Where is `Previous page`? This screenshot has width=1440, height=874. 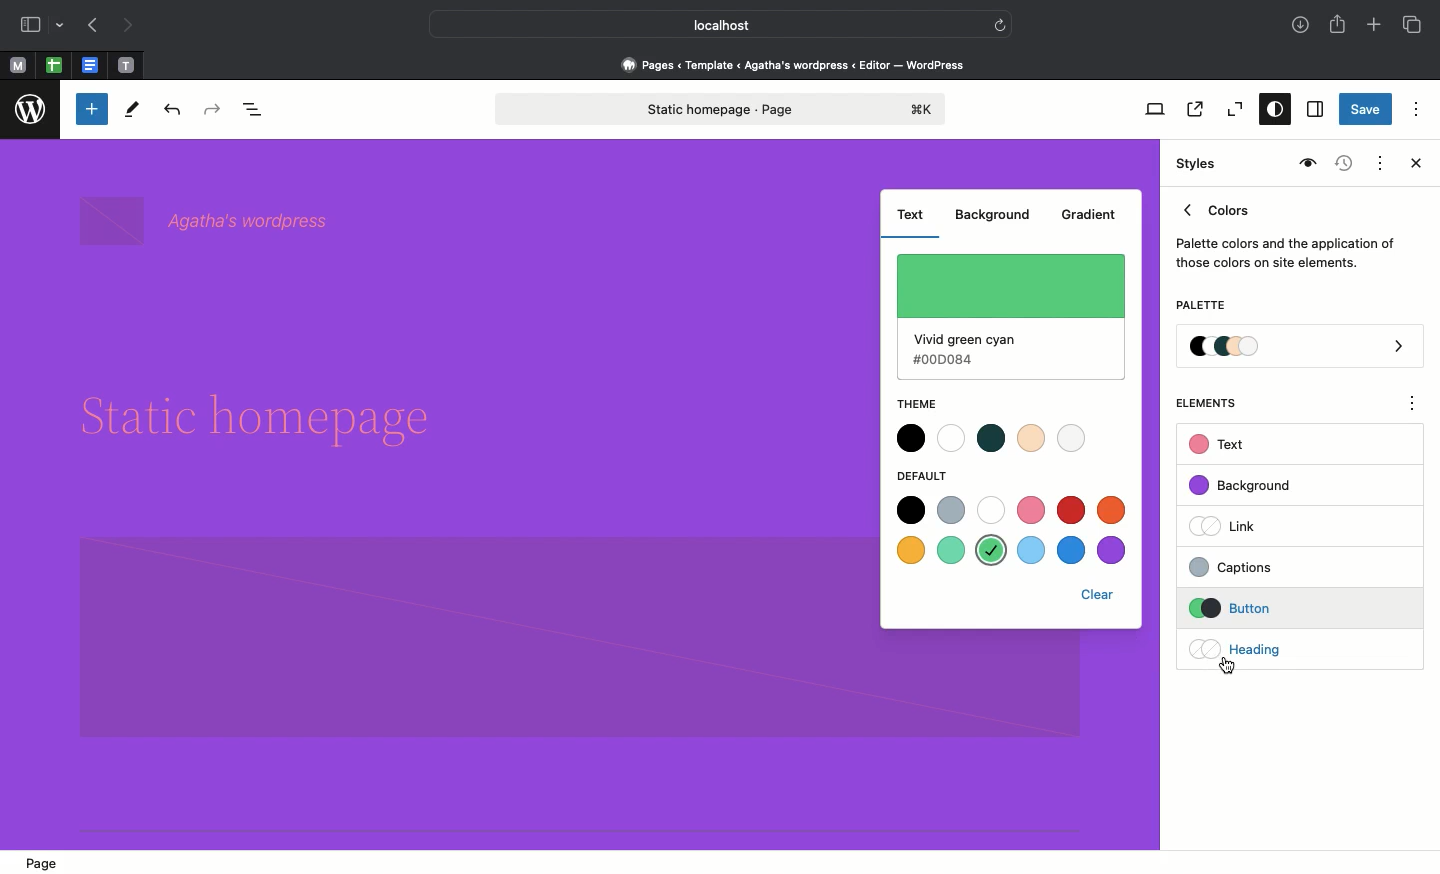
Previous page is located at coordinates (91, 27).